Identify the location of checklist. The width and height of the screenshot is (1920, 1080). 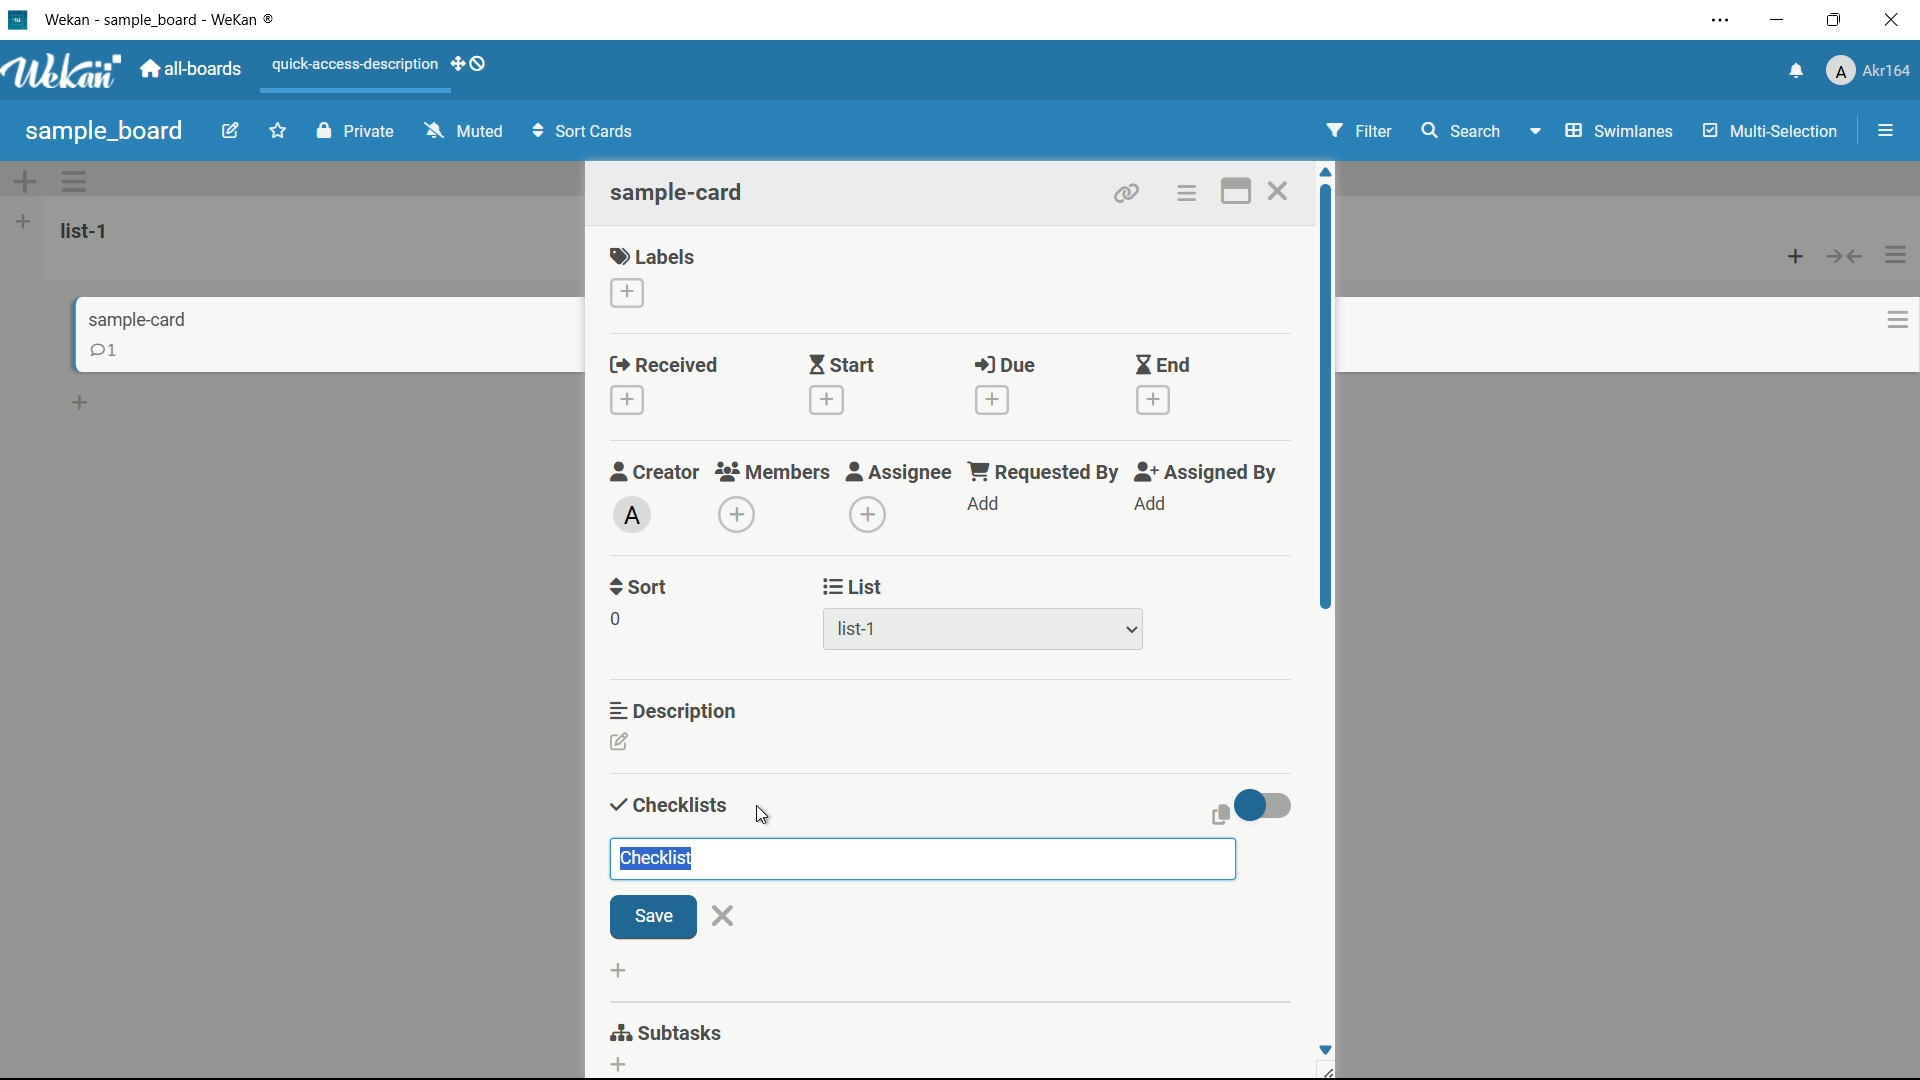
(656, 859).